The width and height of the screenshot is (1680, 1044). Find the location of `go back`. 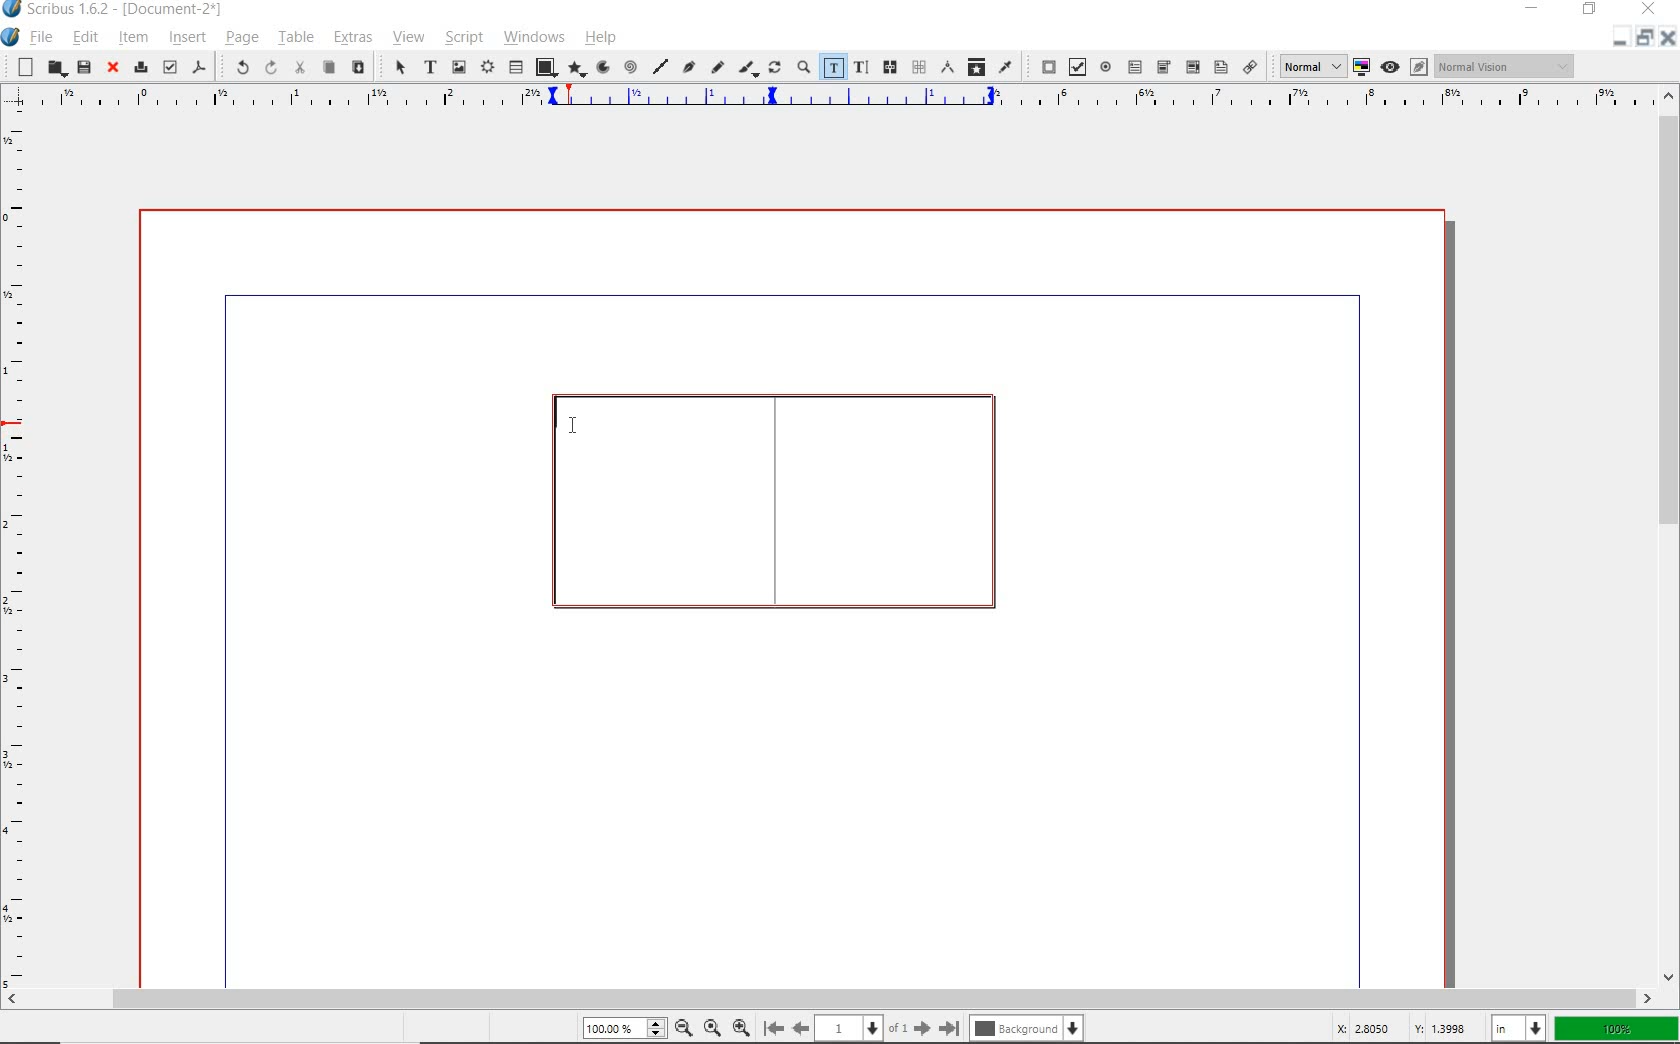

go back is located at coordinates (801, 1027).